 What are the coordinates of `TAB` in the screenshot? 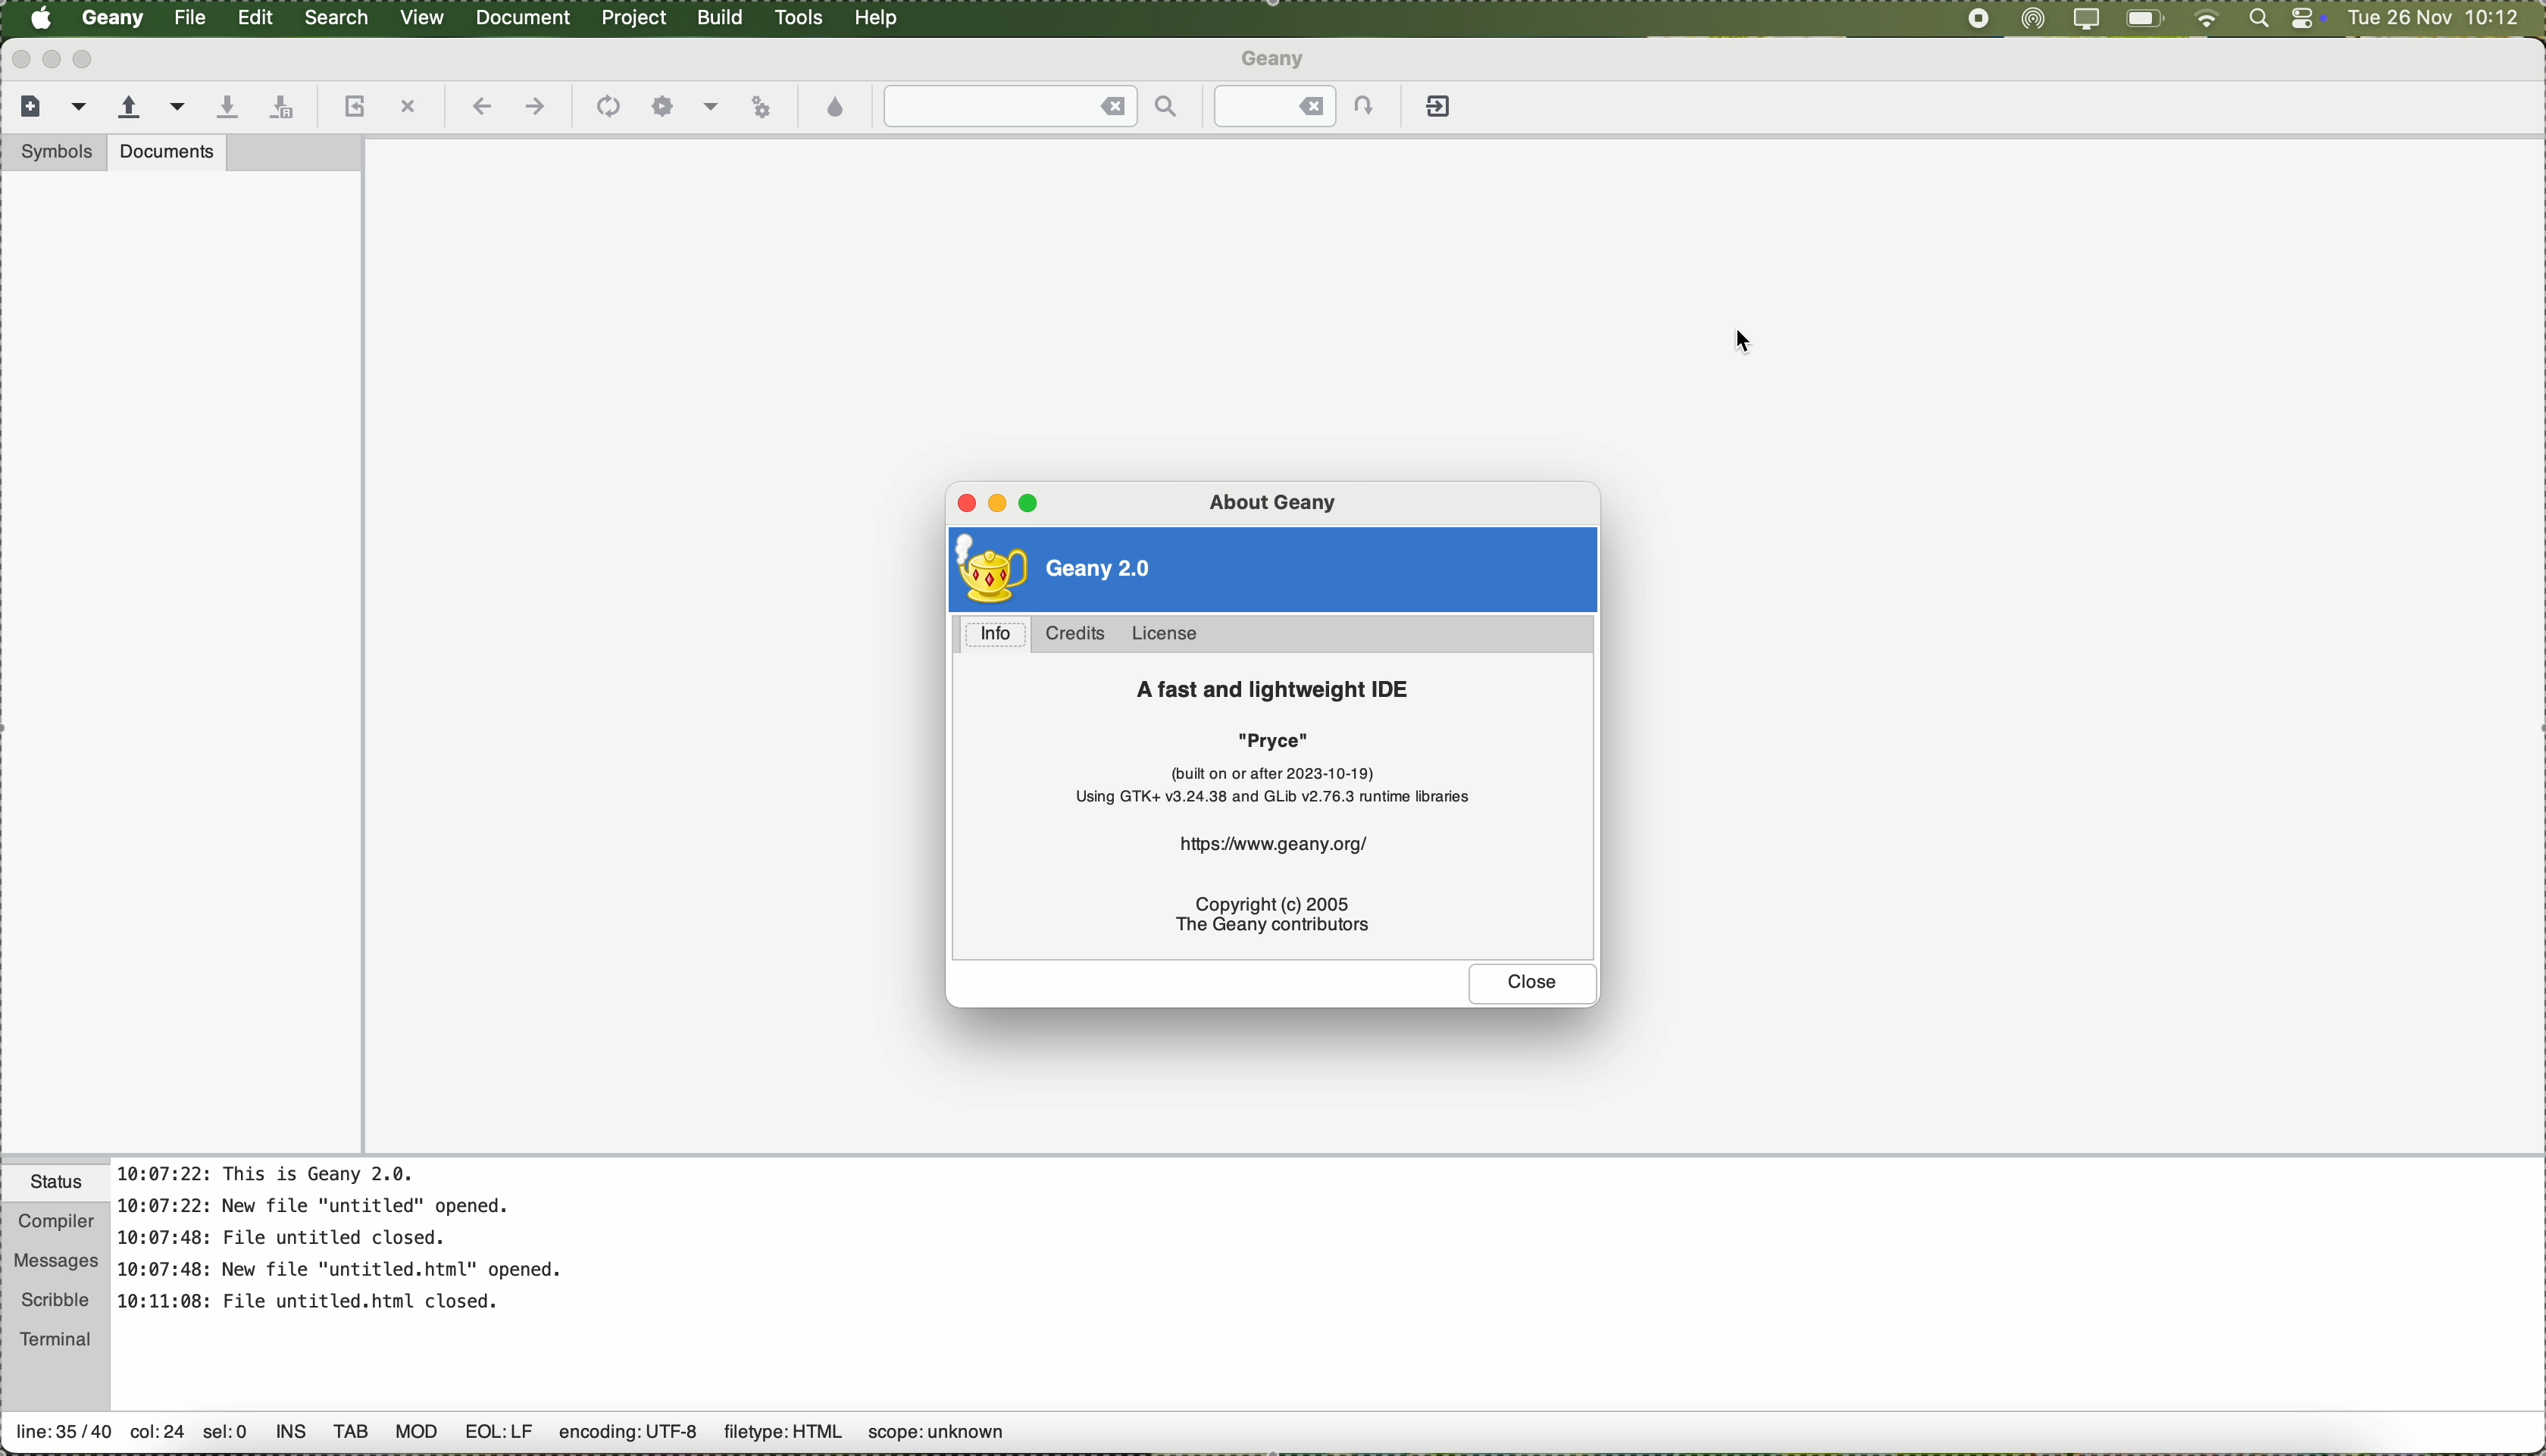 It's located at (351, 1439).